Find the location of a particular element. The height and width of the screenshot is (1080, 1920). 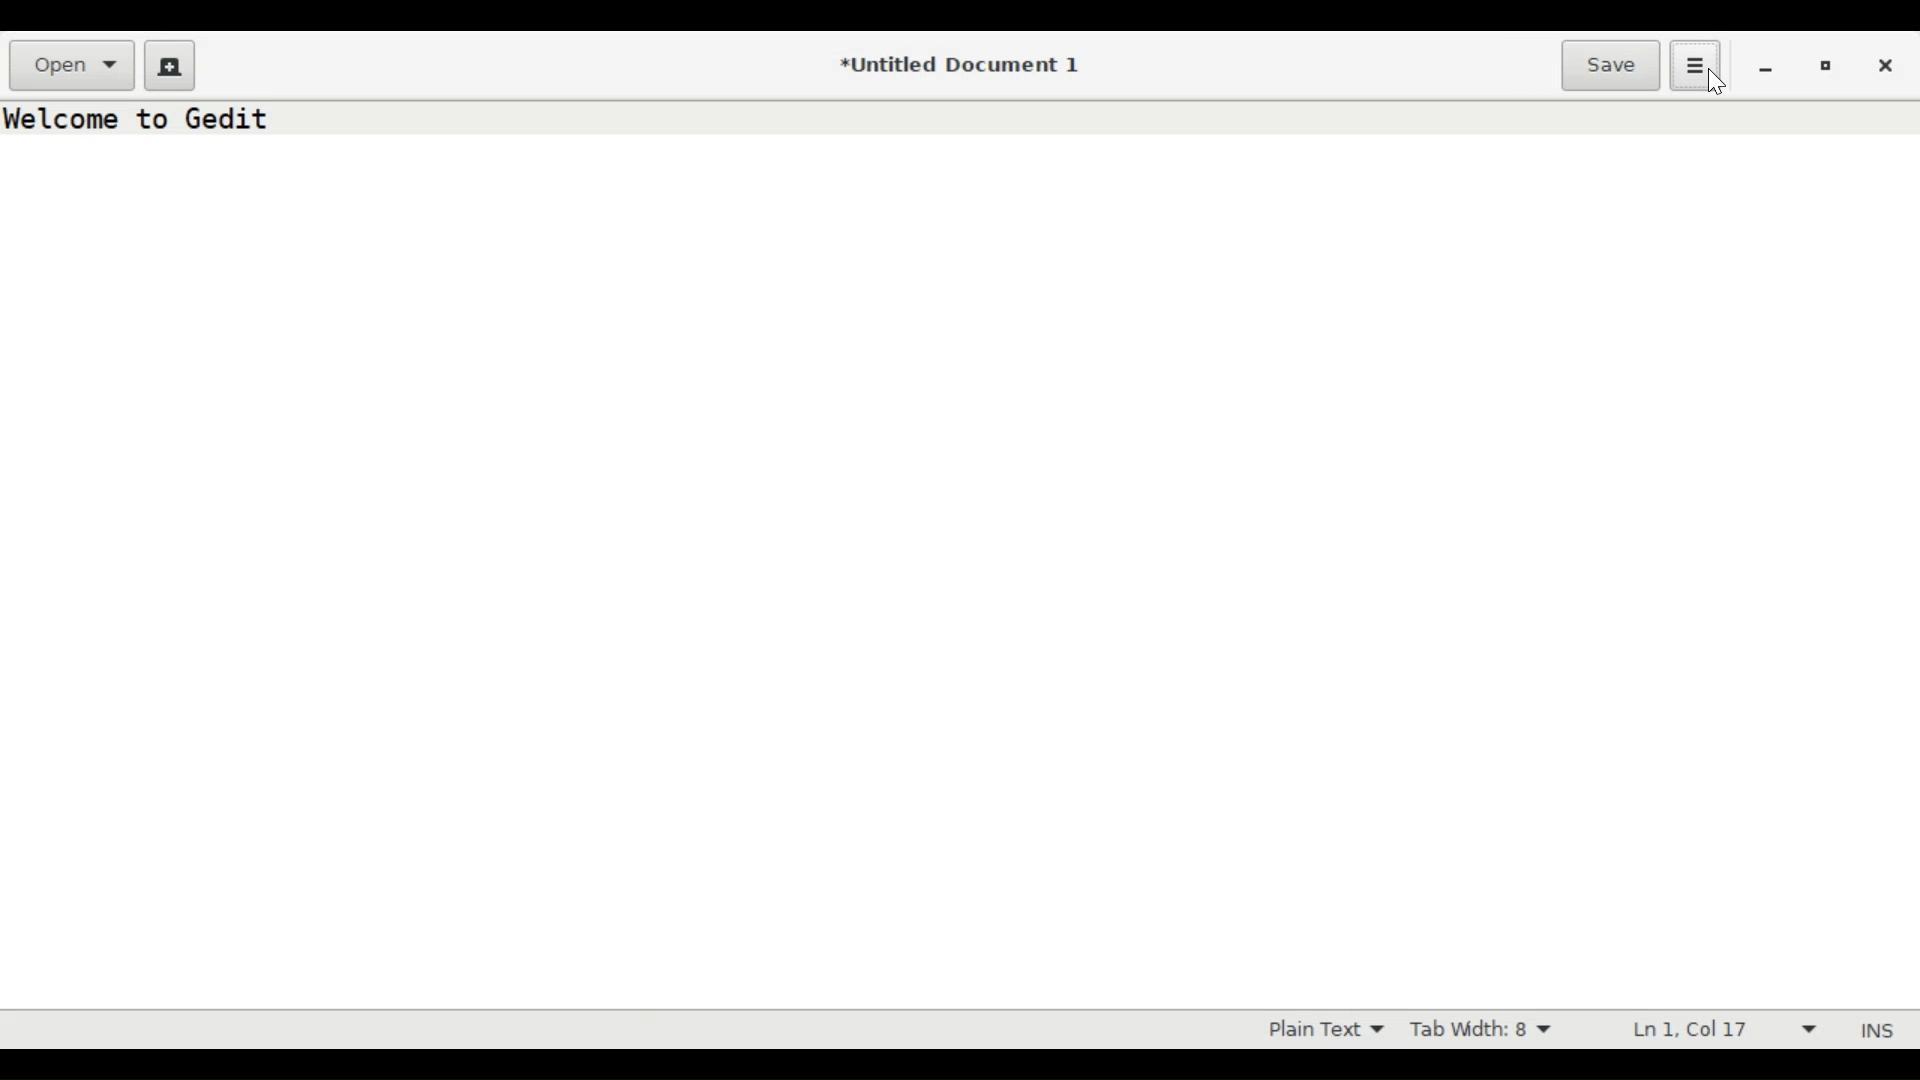

cursor is located at coordinates (1717, 83).